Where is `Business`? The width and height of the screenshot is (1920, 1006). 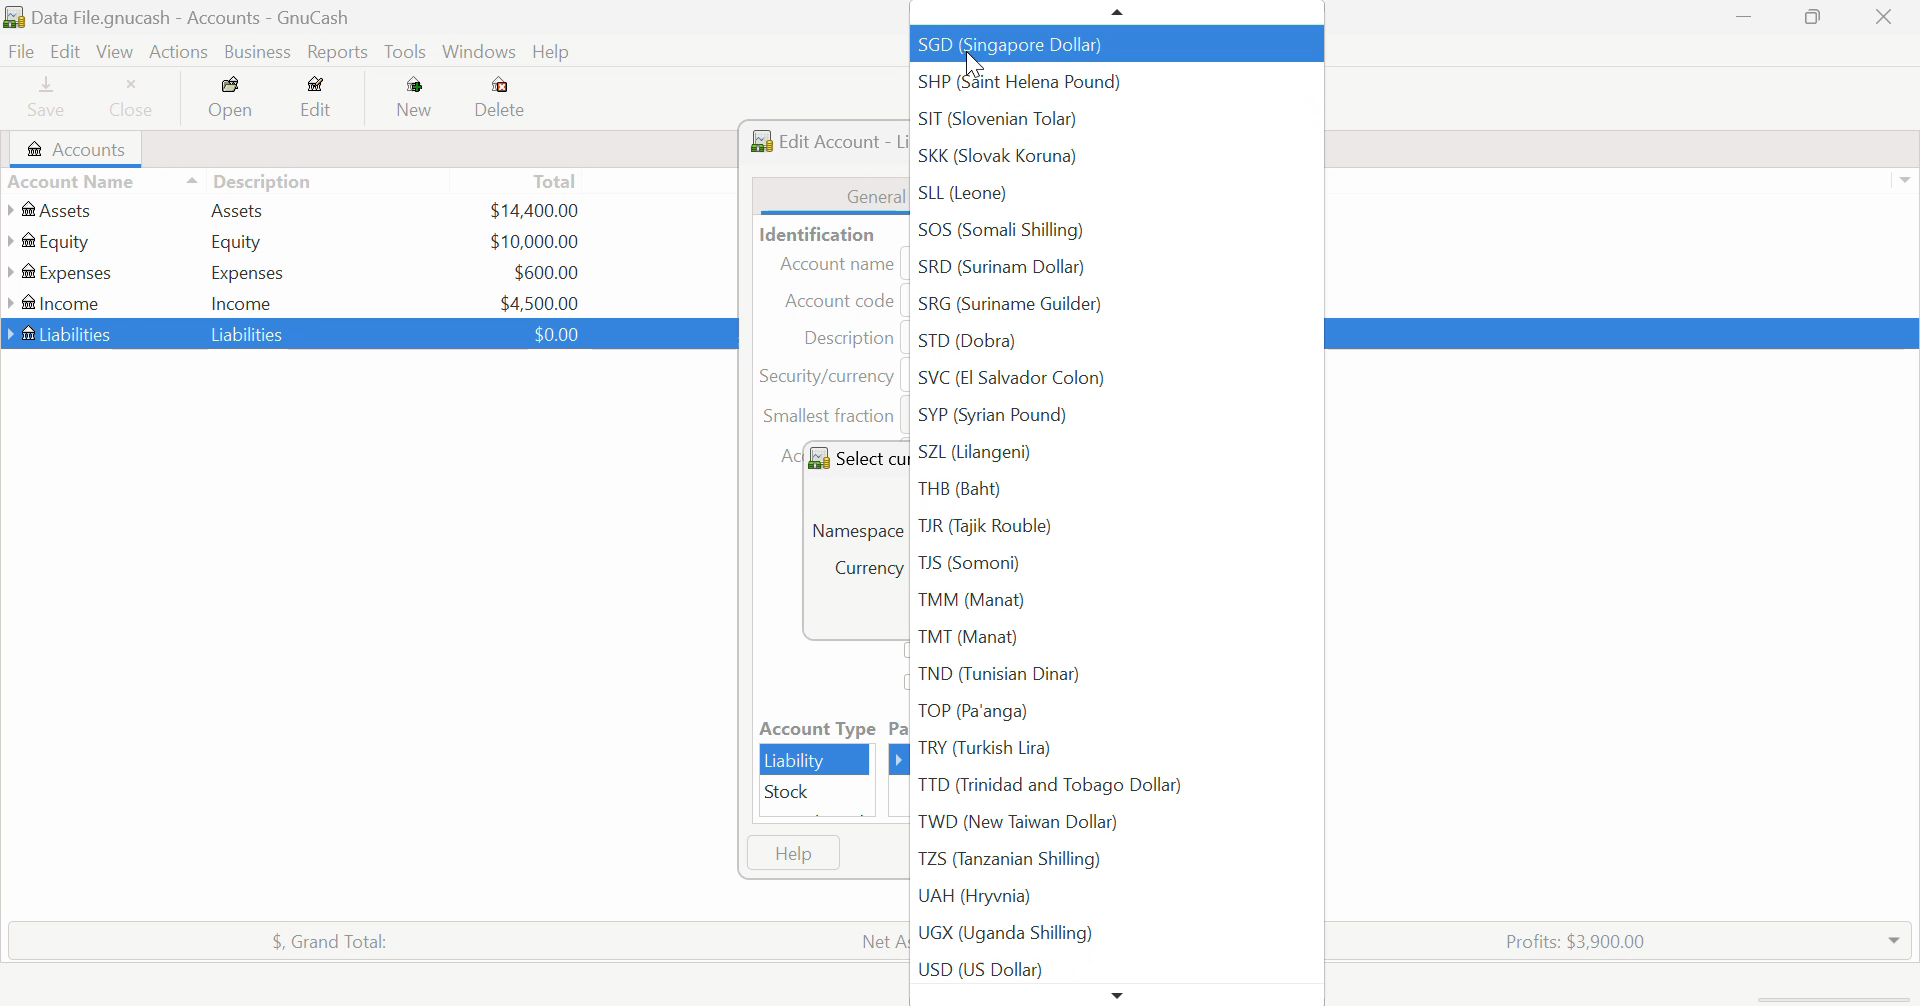 Business is located at coordinates (258, 52).